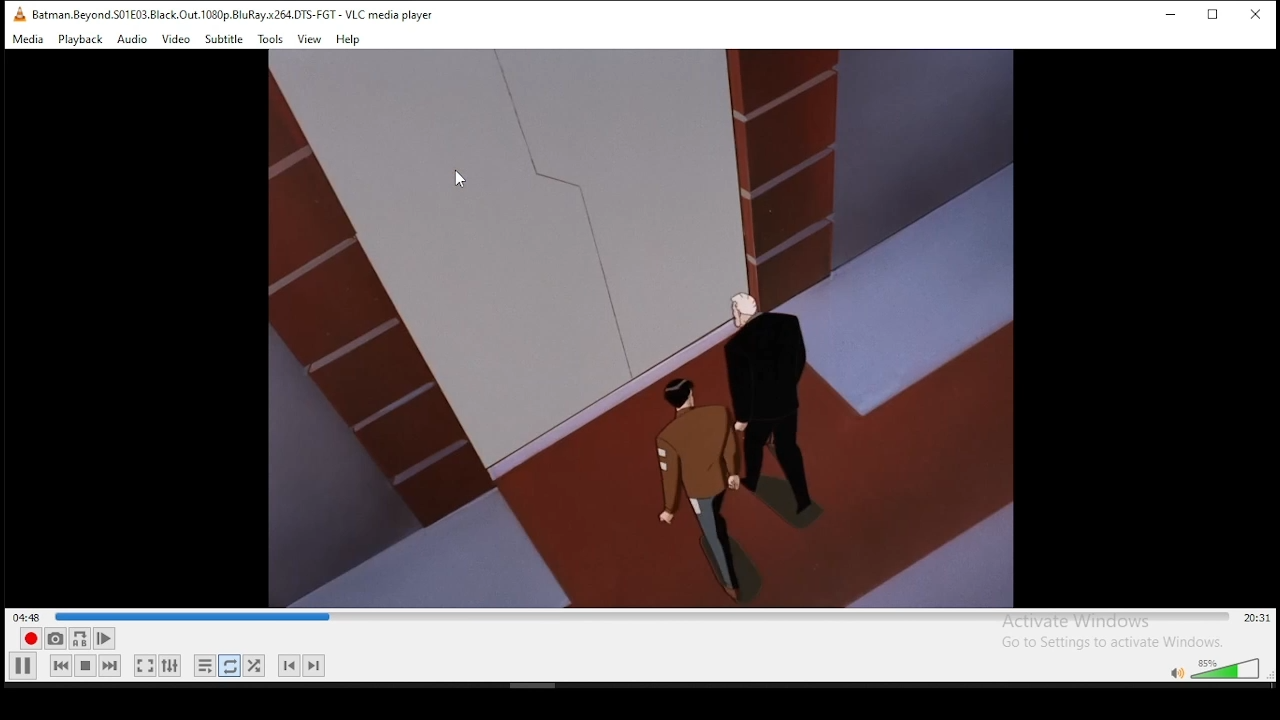 This screenshot has width=1280, height=720. I want to click on Audio, so click(132, 41).